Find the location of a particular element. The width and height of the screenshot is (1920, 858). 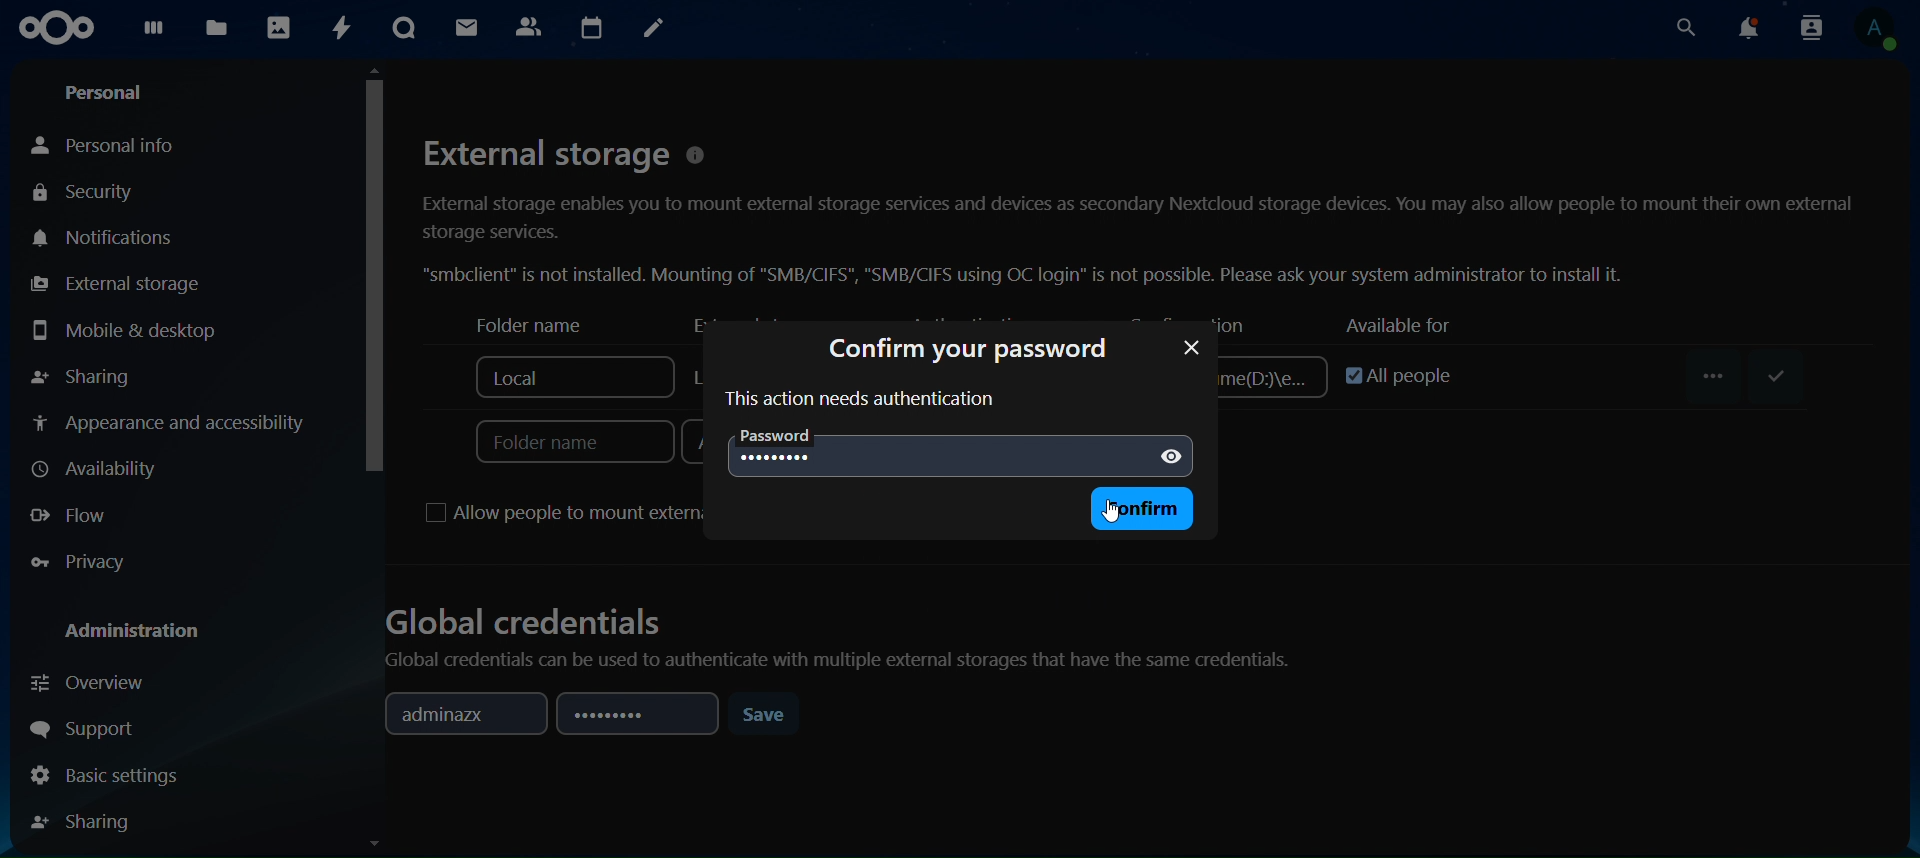

basic settings is located at coordinates (108, 775).